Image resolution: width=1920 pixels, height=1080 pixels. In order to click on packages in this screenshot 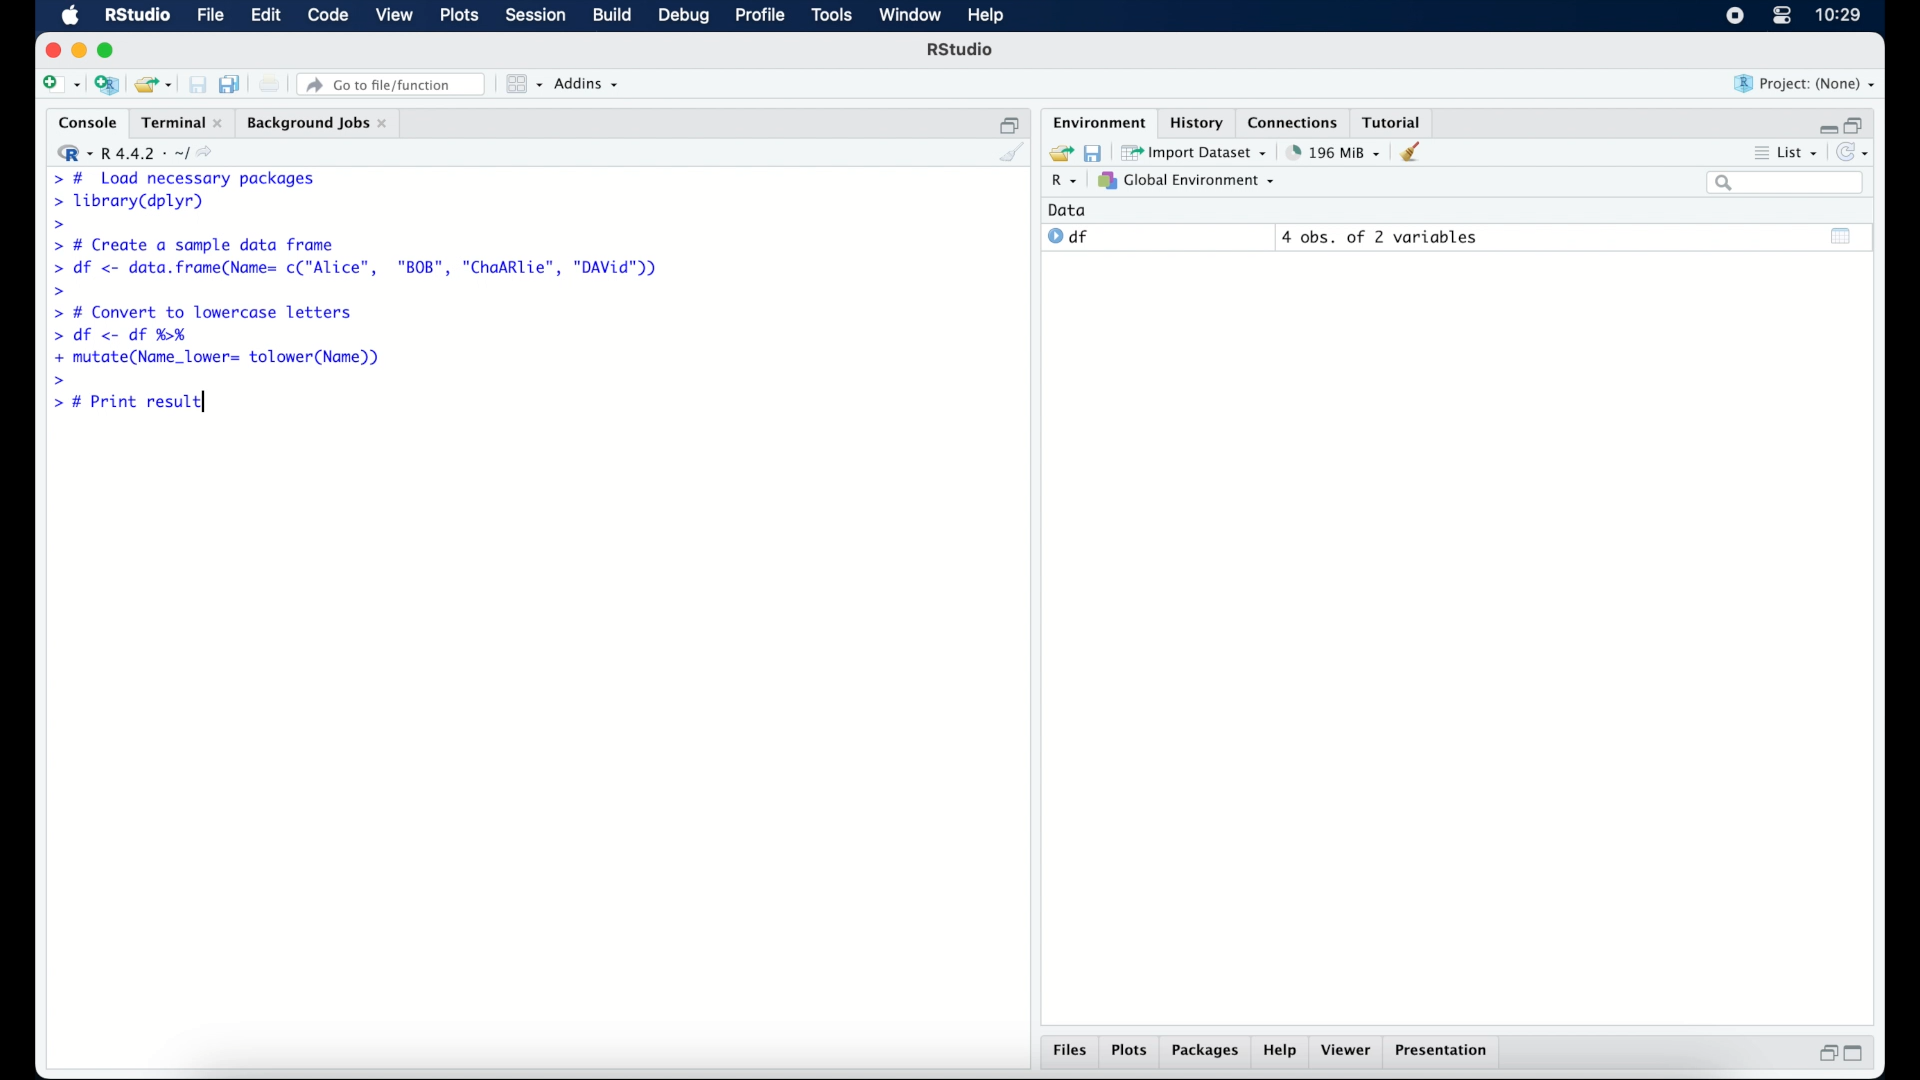, I will do `click(1206, 1053)`.